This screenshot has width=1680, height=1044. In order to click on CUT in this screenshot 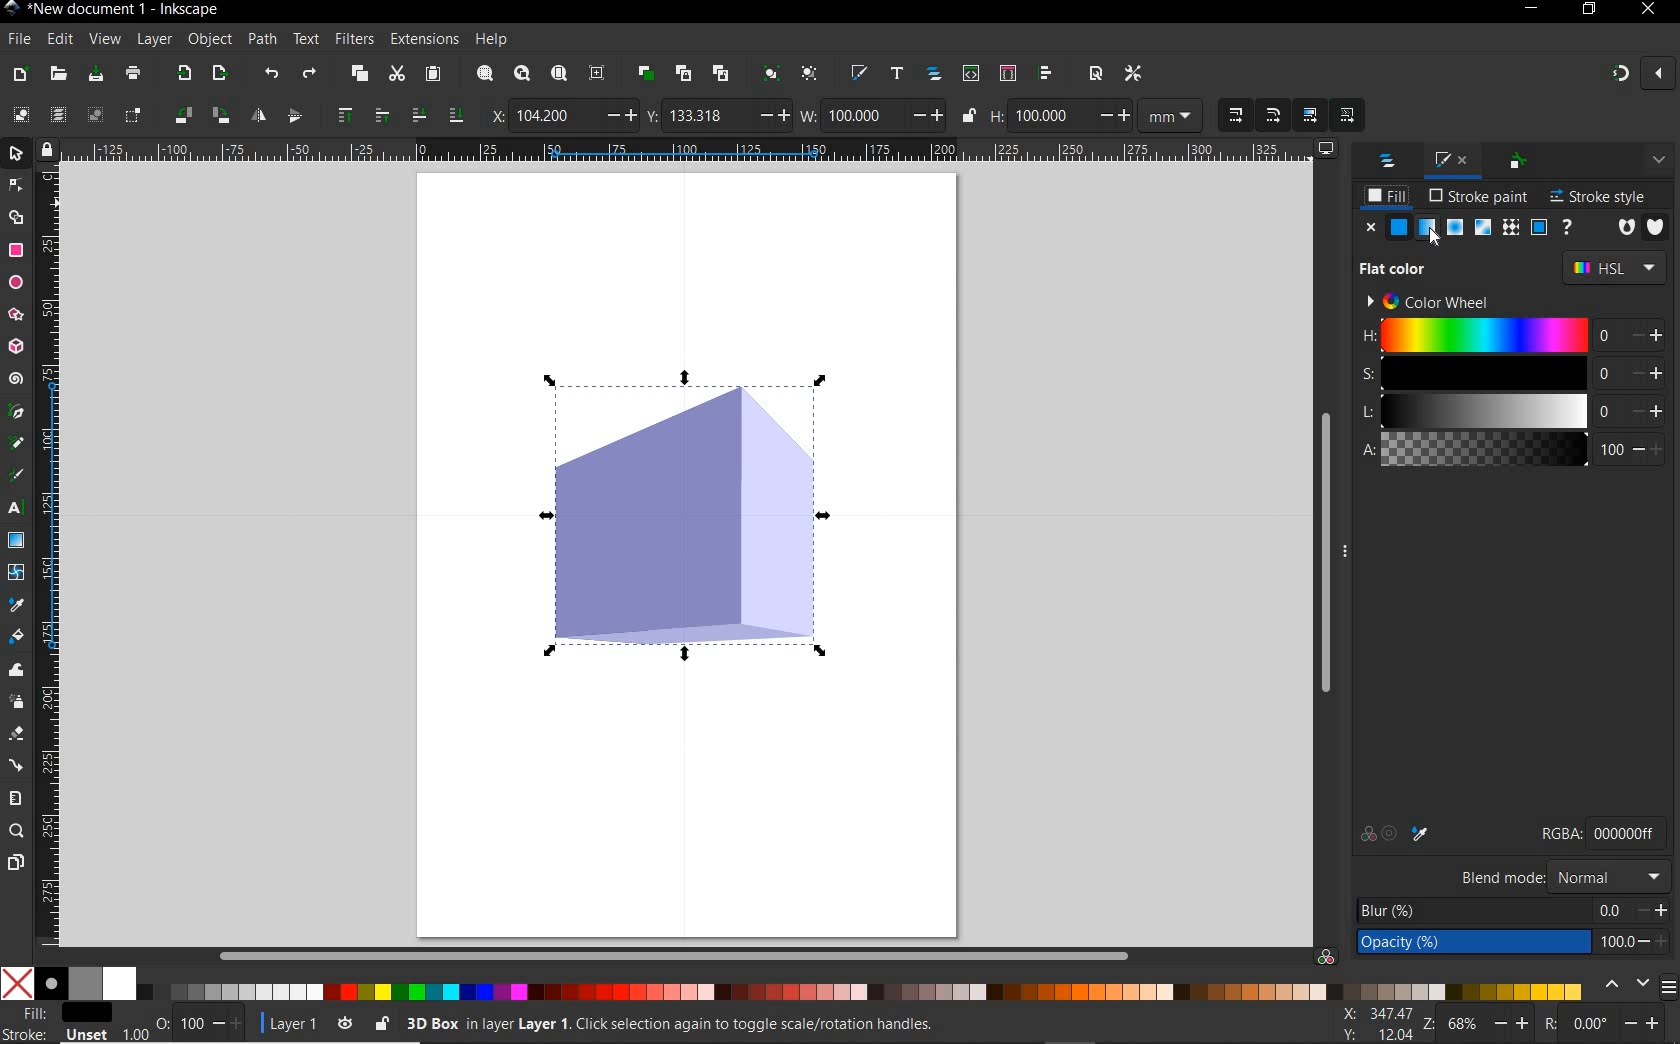, I will do `click(398, 74)`.